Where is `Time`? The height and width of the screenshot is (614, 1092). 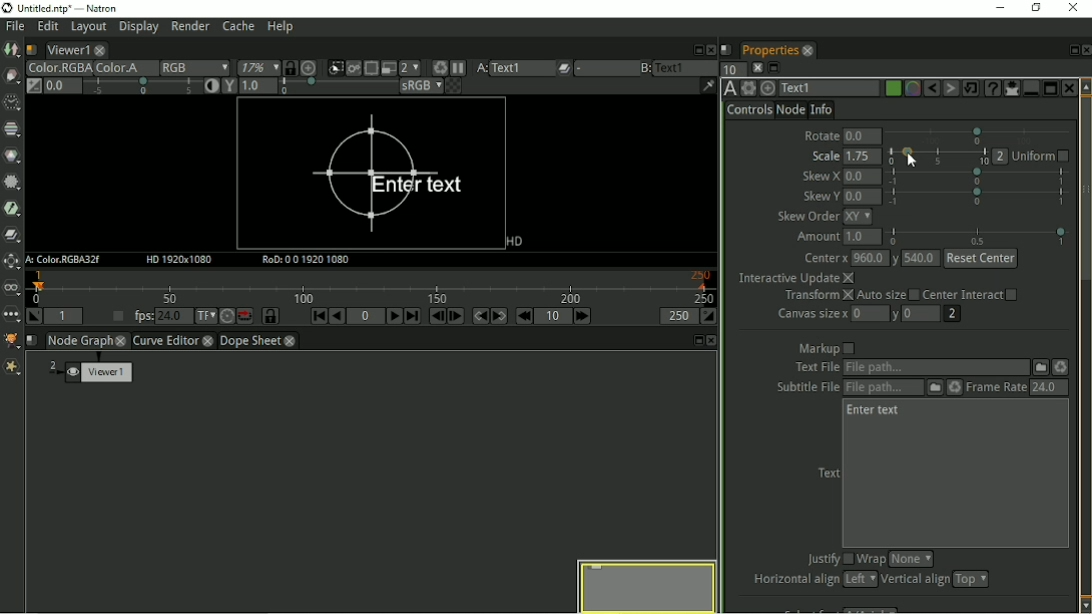 Time is located at coordinates (11, 102).